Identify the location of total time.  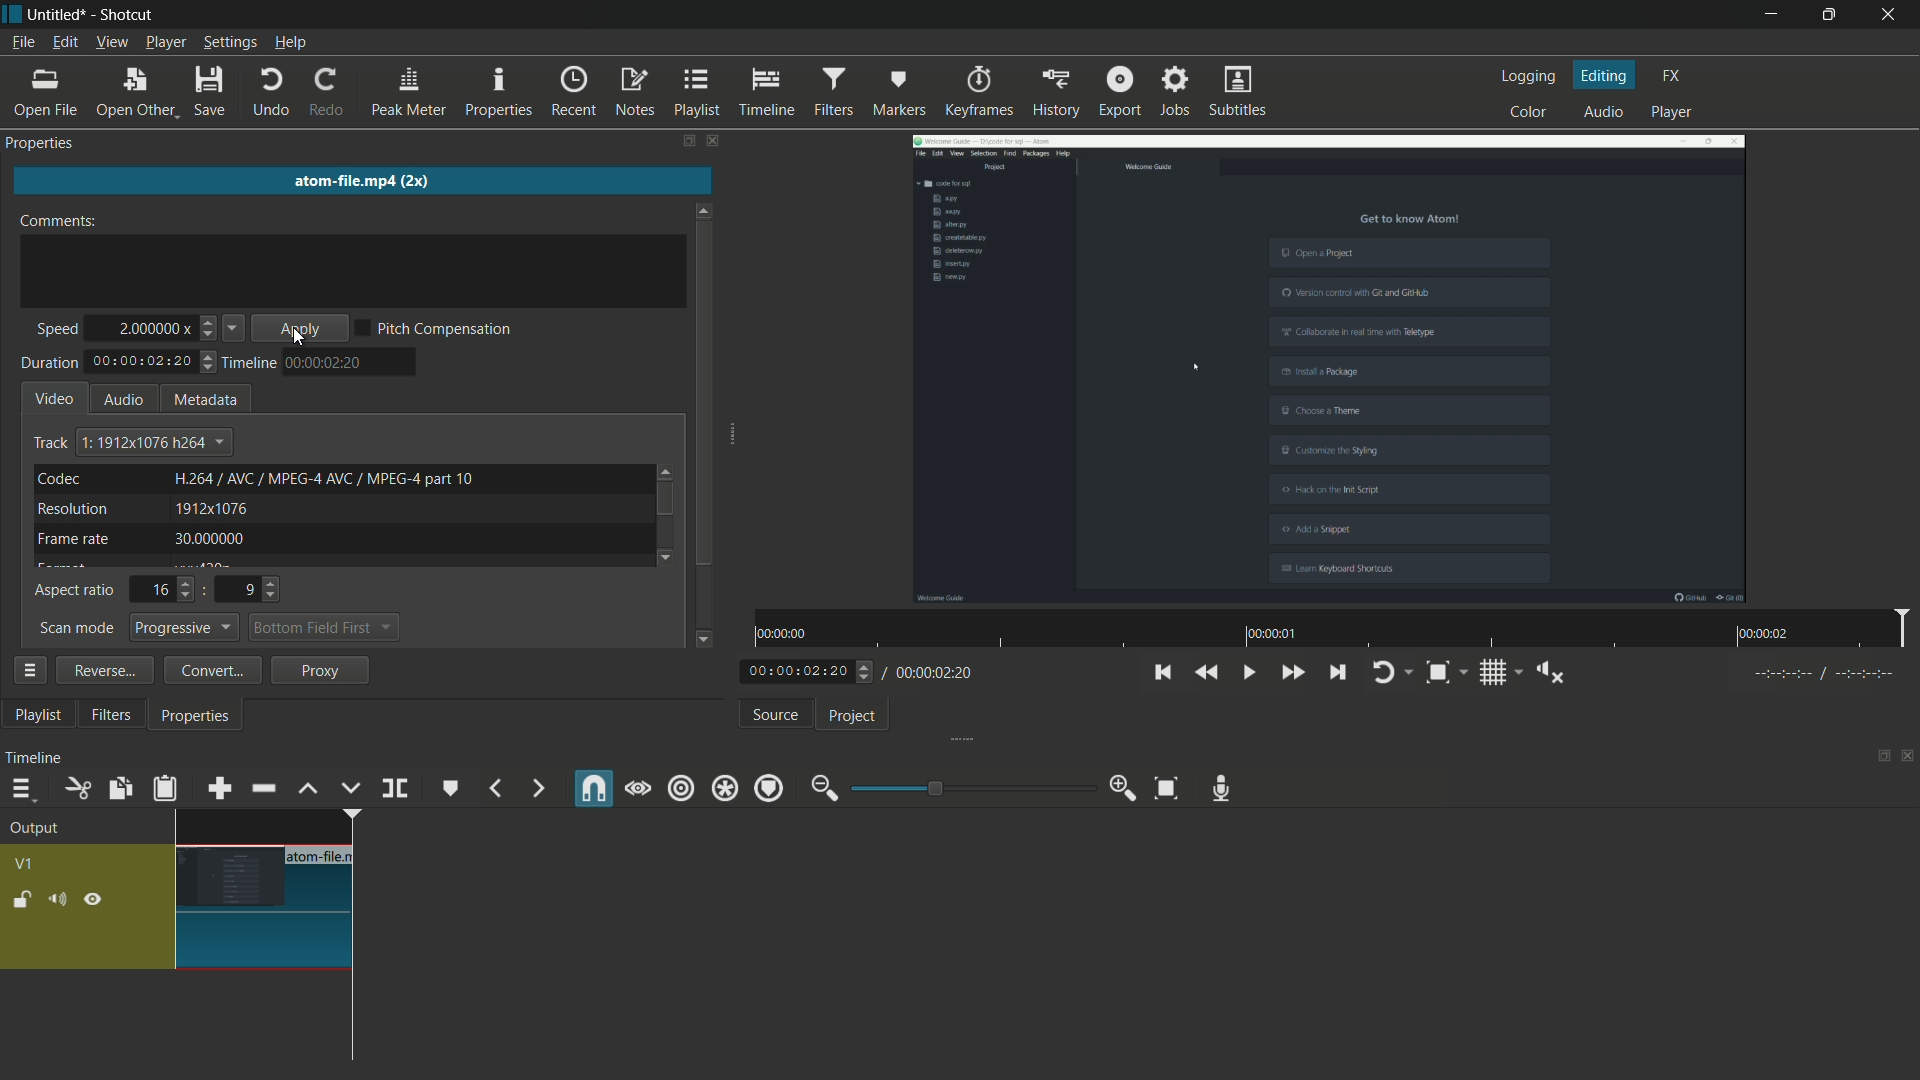
(934, 673).